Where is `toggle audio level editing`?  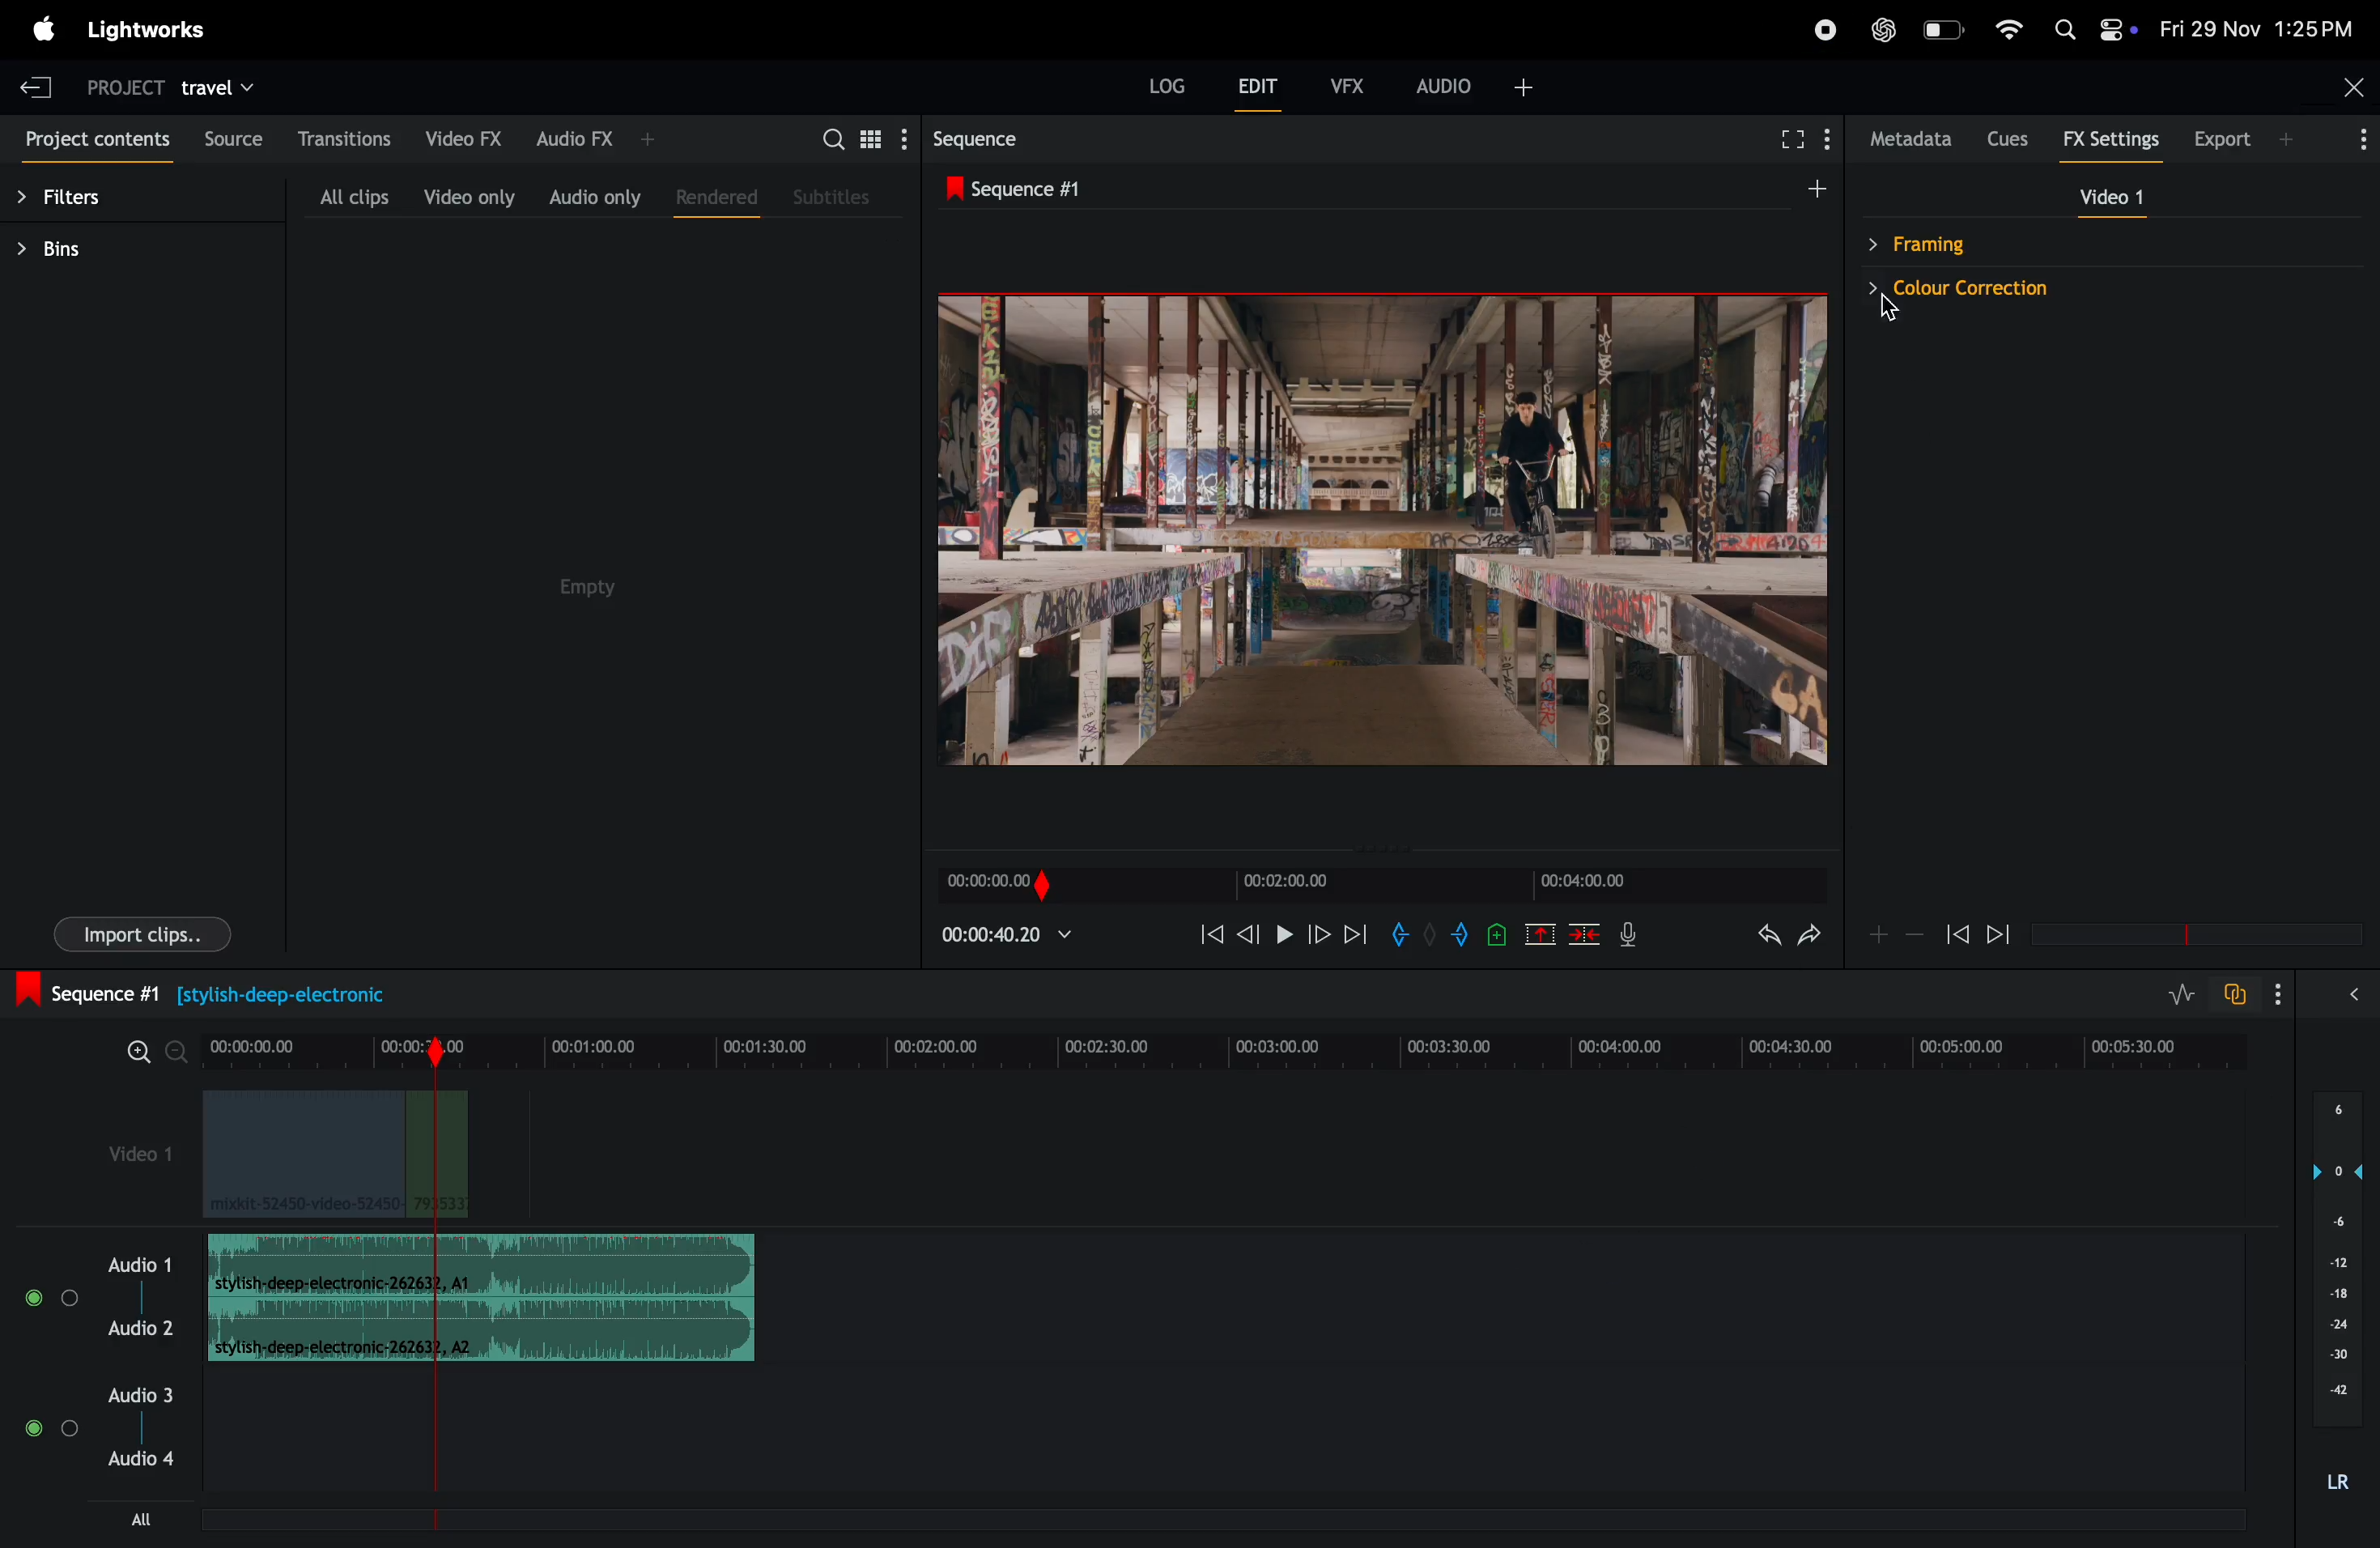
toggle audio level editing is located at coordinates (2184, 993).